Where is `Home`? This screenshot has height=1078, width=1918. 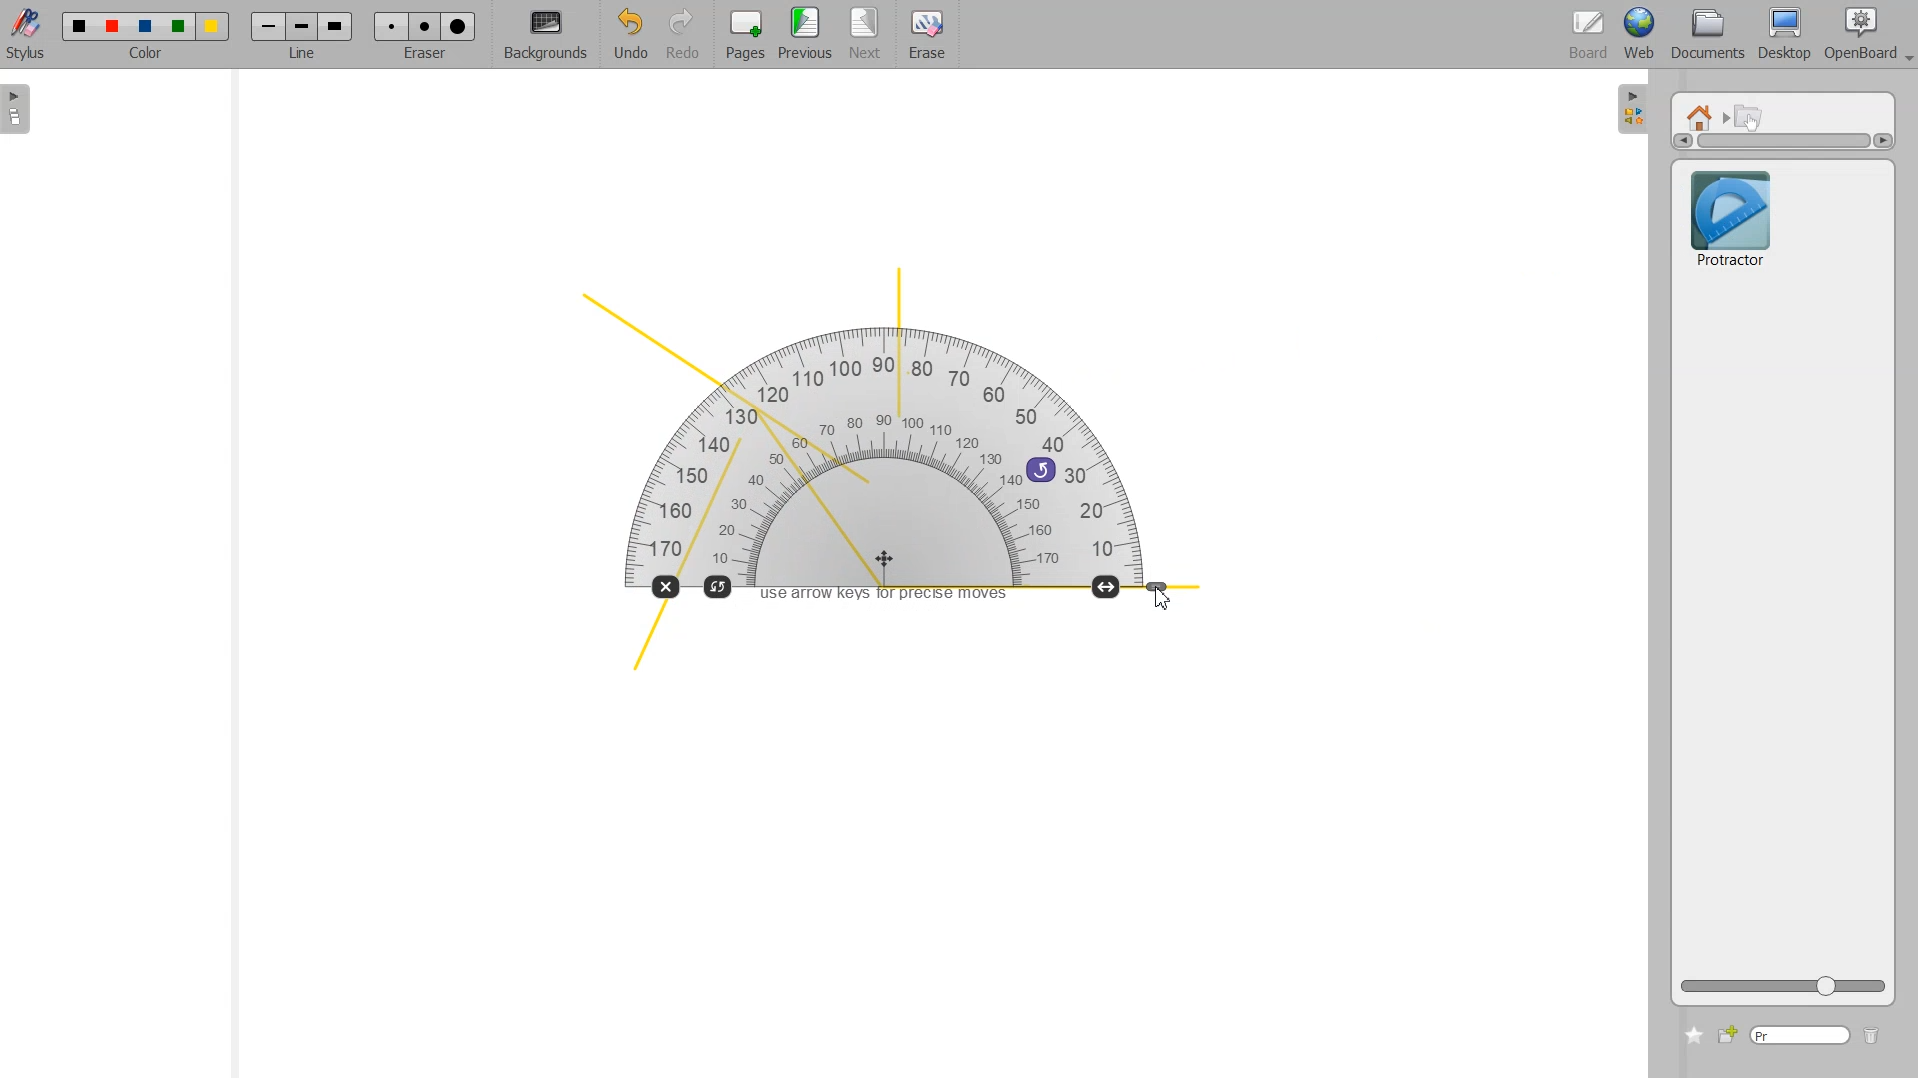
Home is located at coordinates (1703, 116).